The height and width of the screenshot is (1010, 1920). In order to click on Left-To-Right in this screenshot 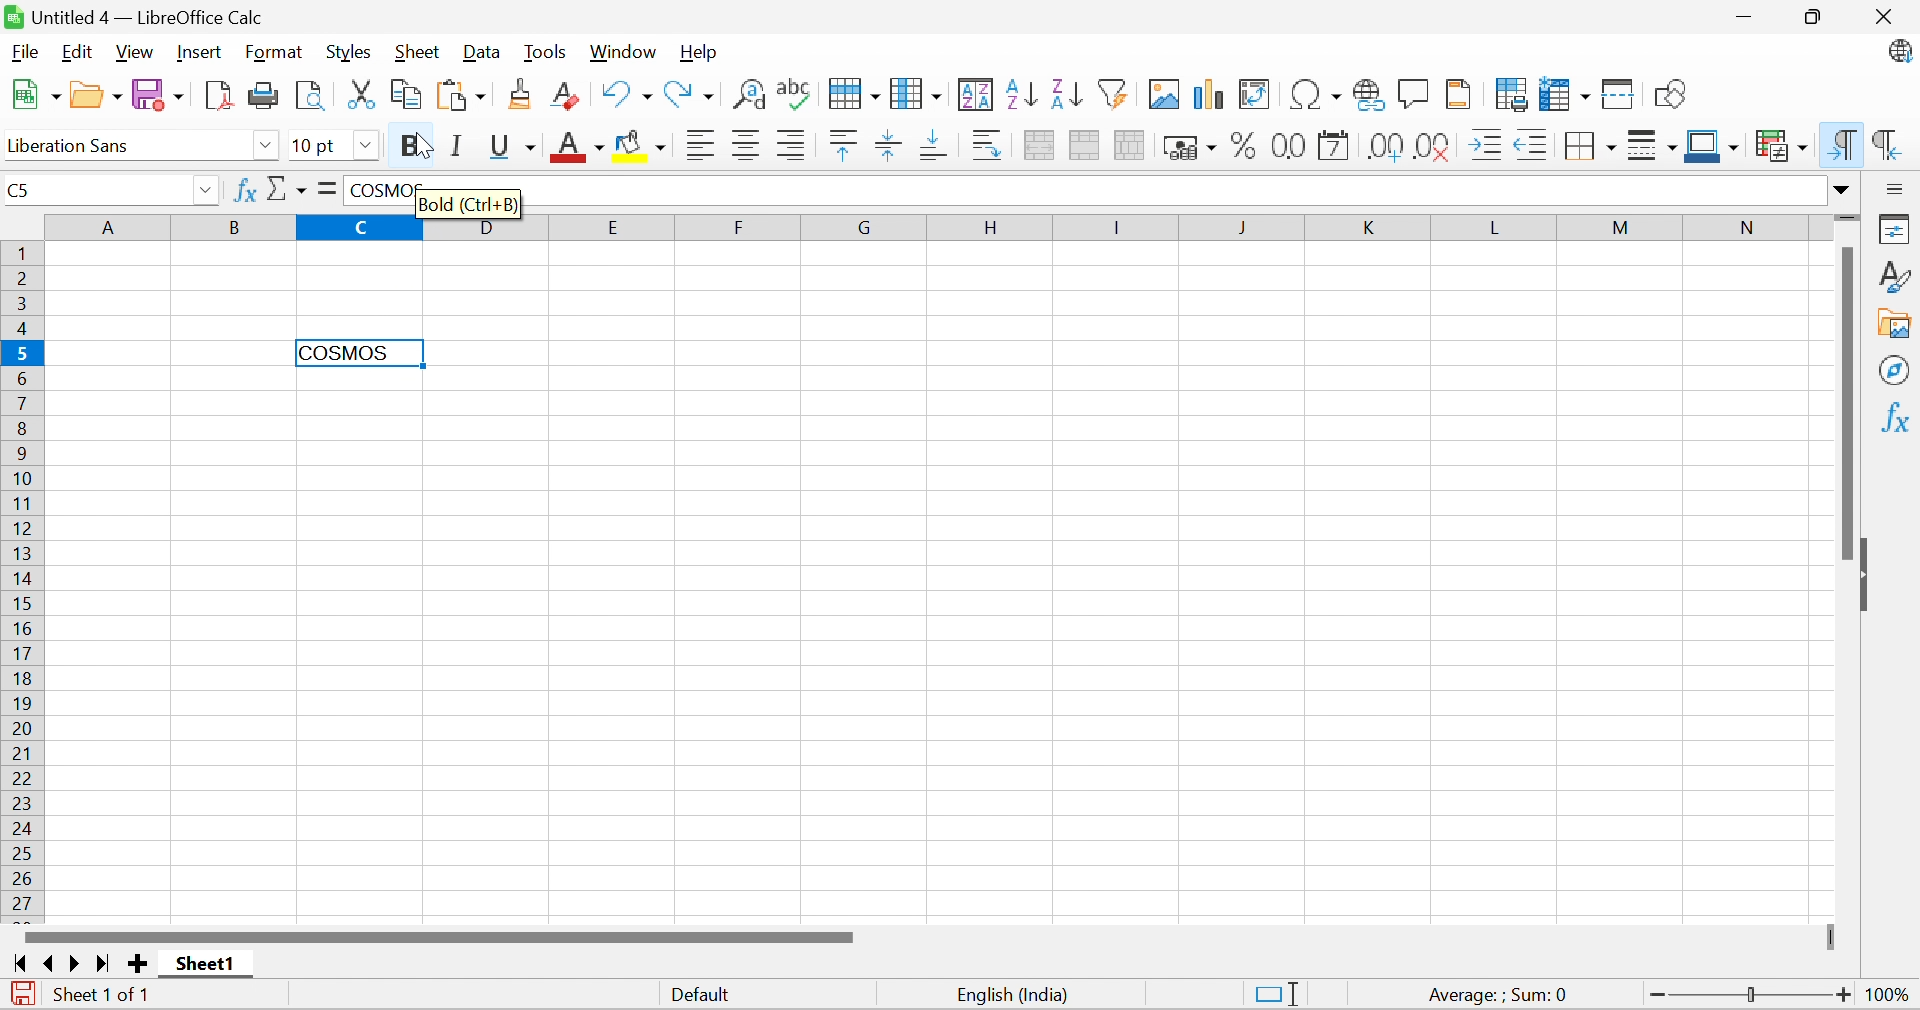, I will do `click(1844, 145)`.